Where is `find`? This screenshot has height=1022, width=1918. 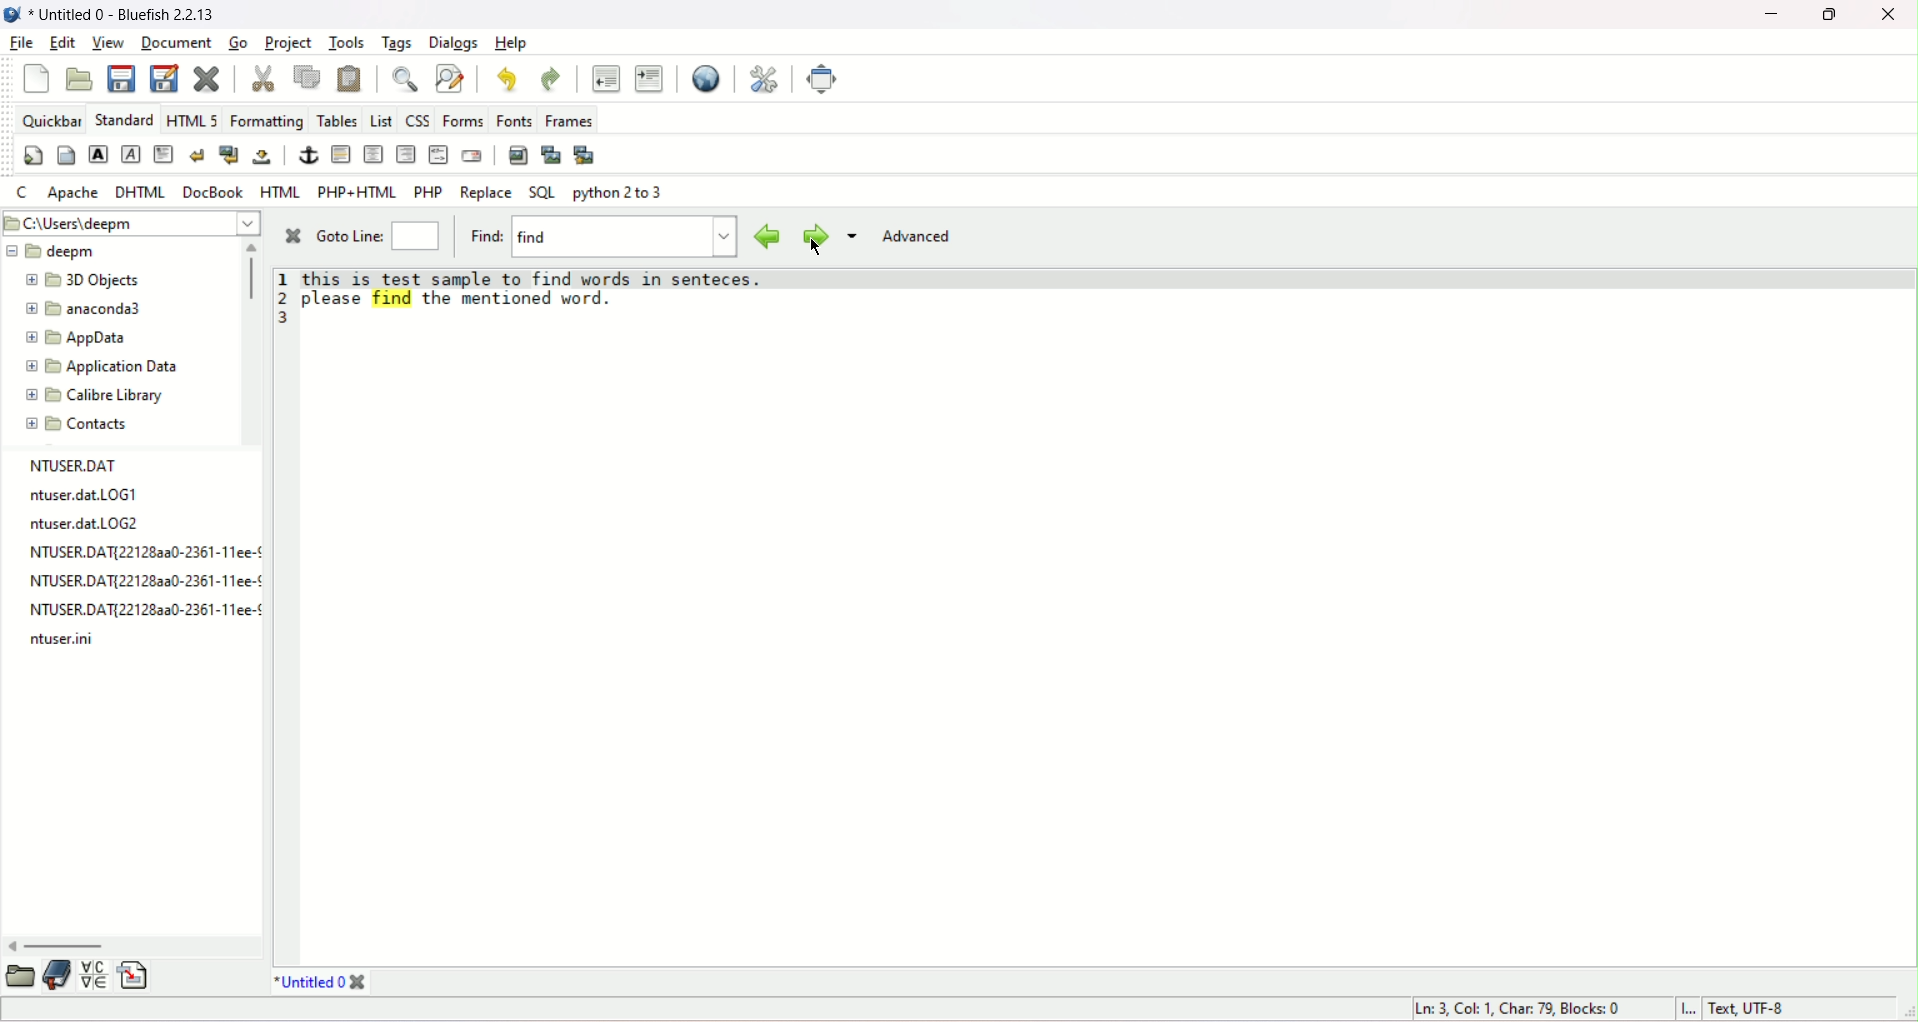 find is located at coordinates (484, 233).